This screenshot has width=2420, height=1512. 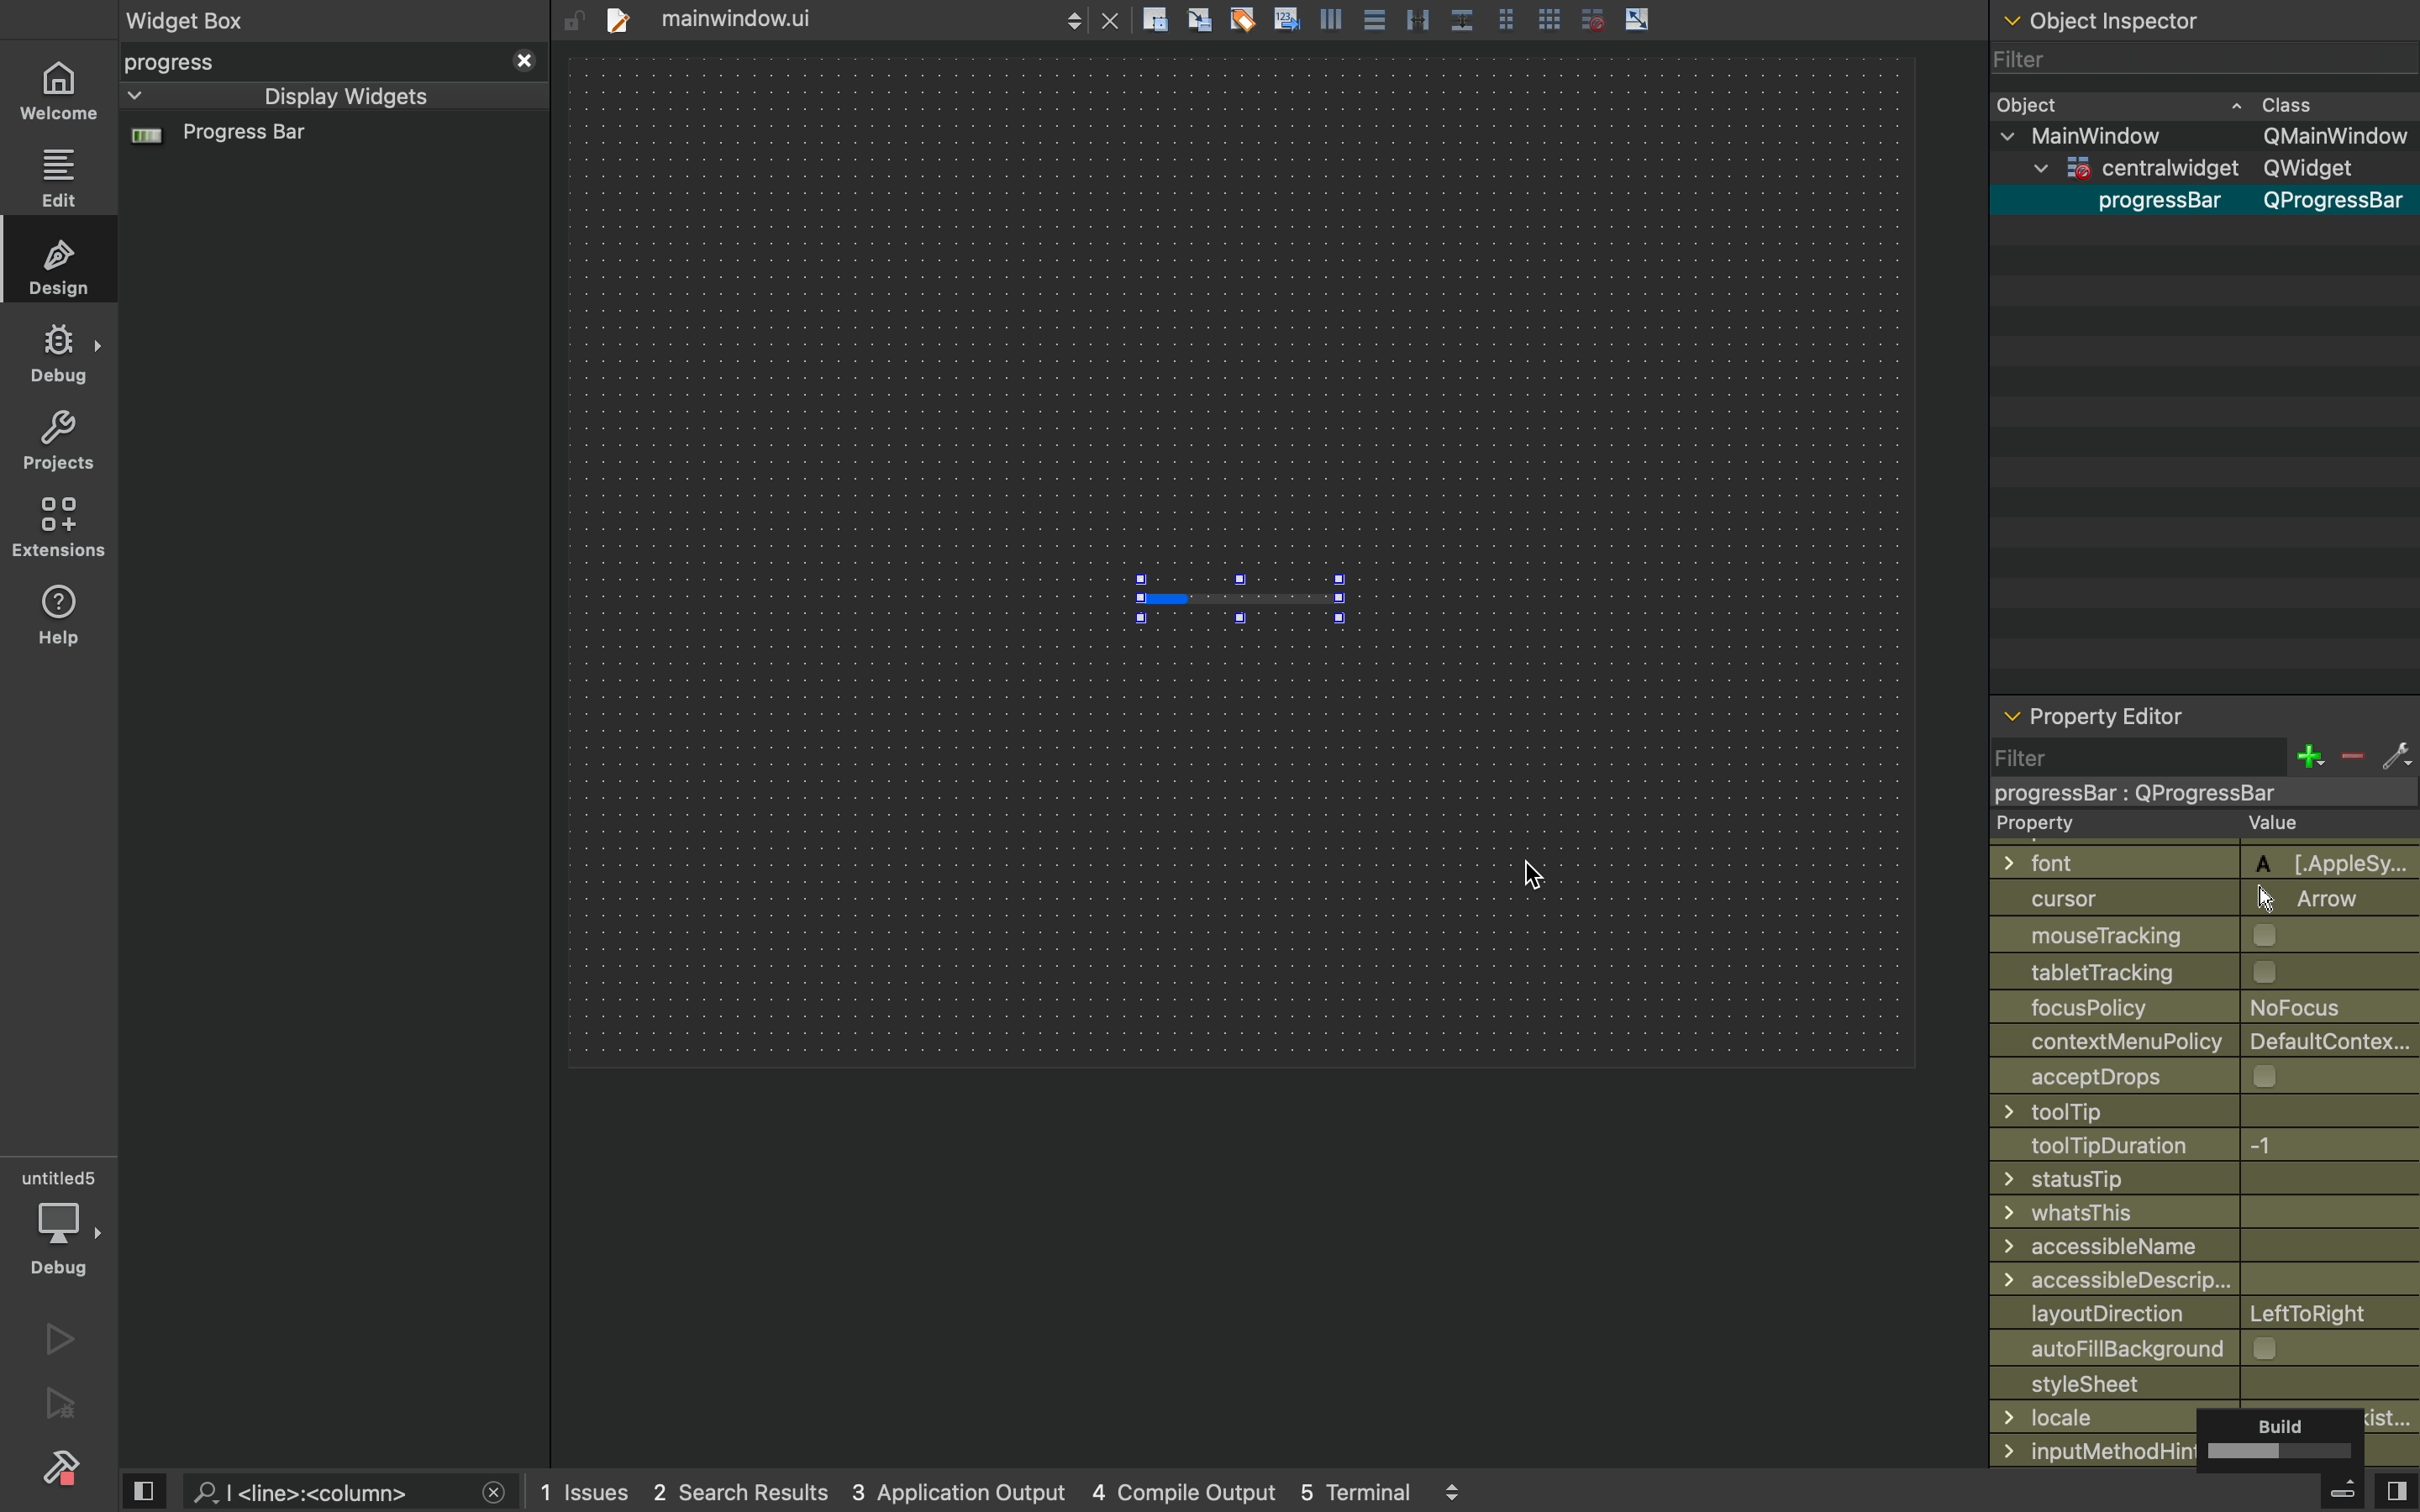 I want to click on property, so click(x=2186, y=825).